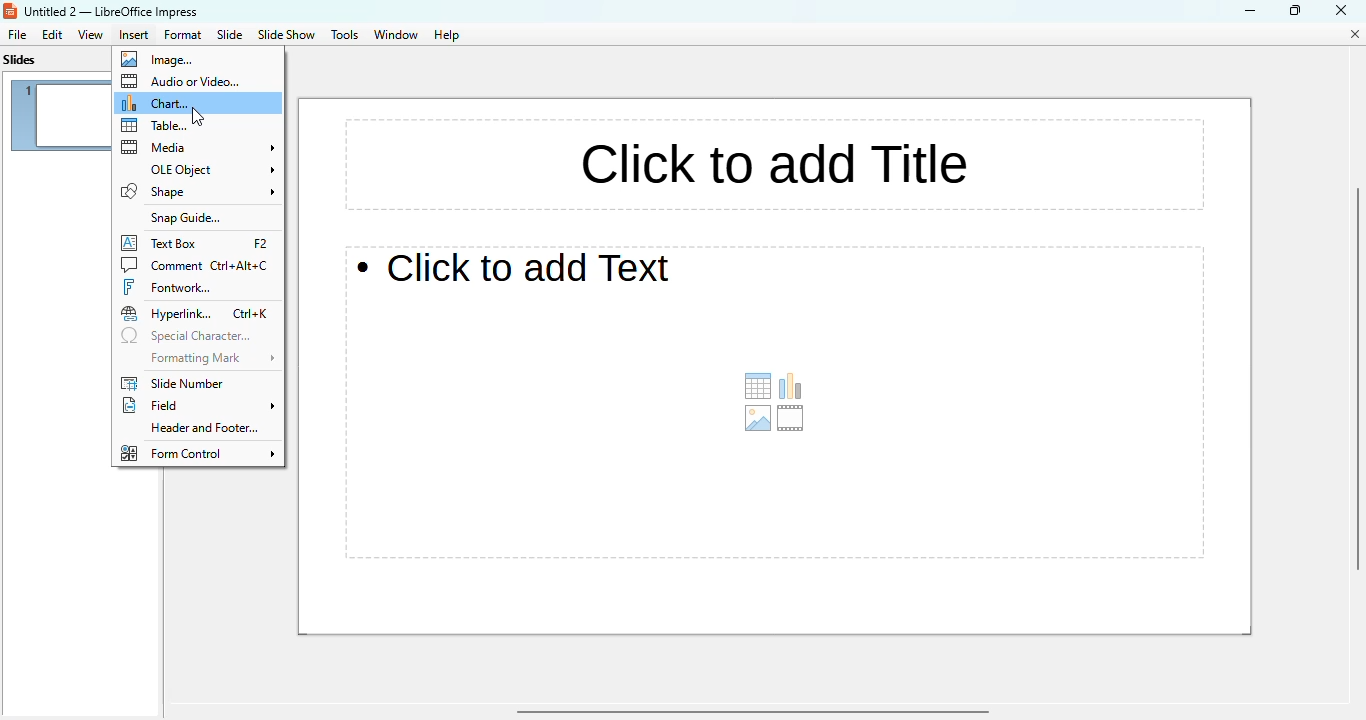 The height and width of the screenshot is (720, 1366). I want to click on close document, so click(1352, 34).